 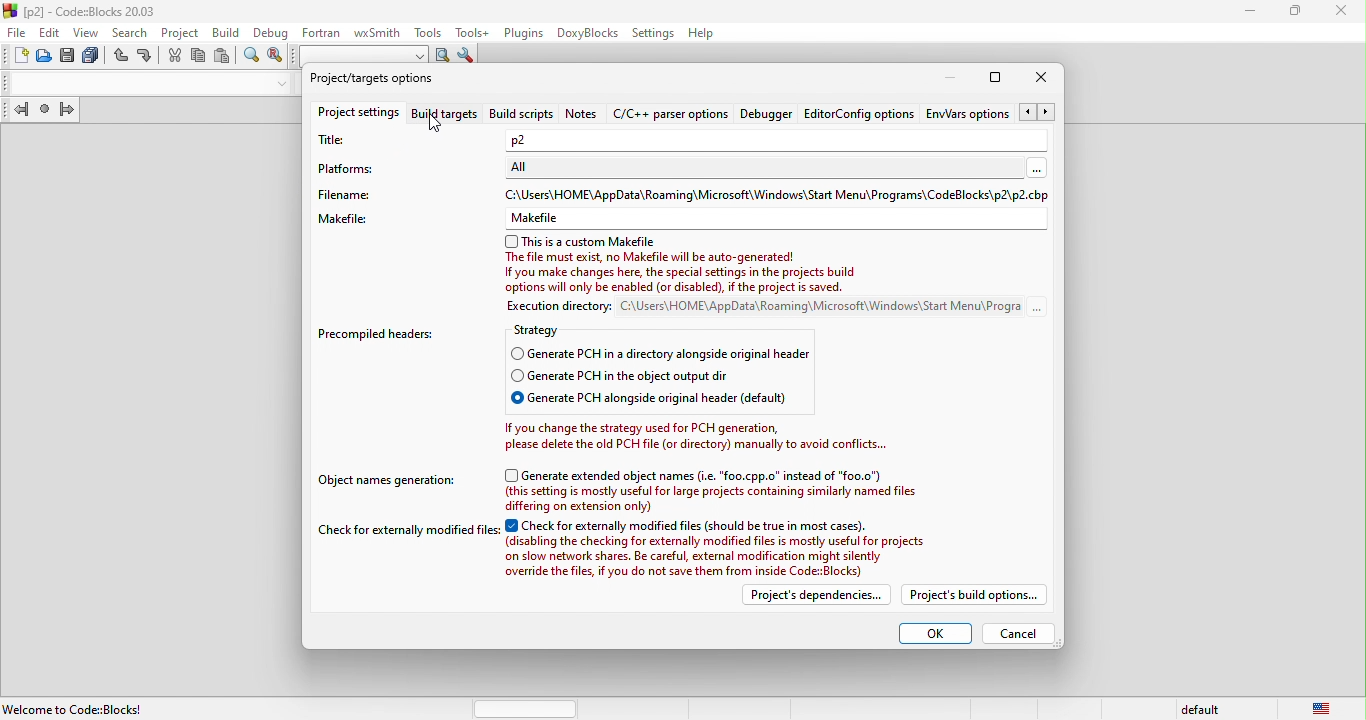 I want to click on fortran, so click(x=318, y=30).